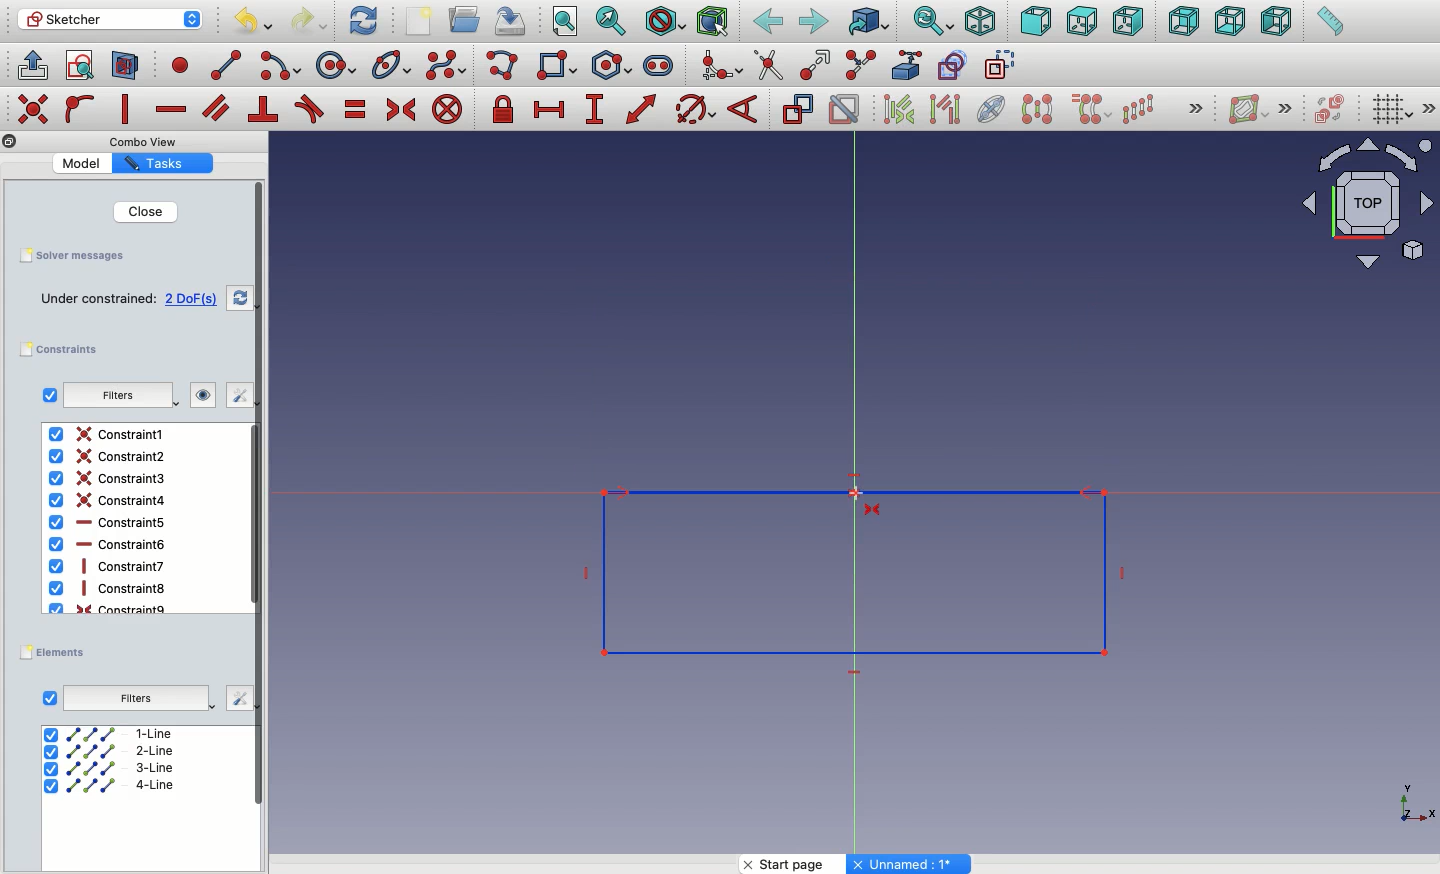 This screenshot has height=874, width=1440. What do you see at coordinates (814, 21) in the screenshot?
I see `Forward` at bounding box center [814, 21].